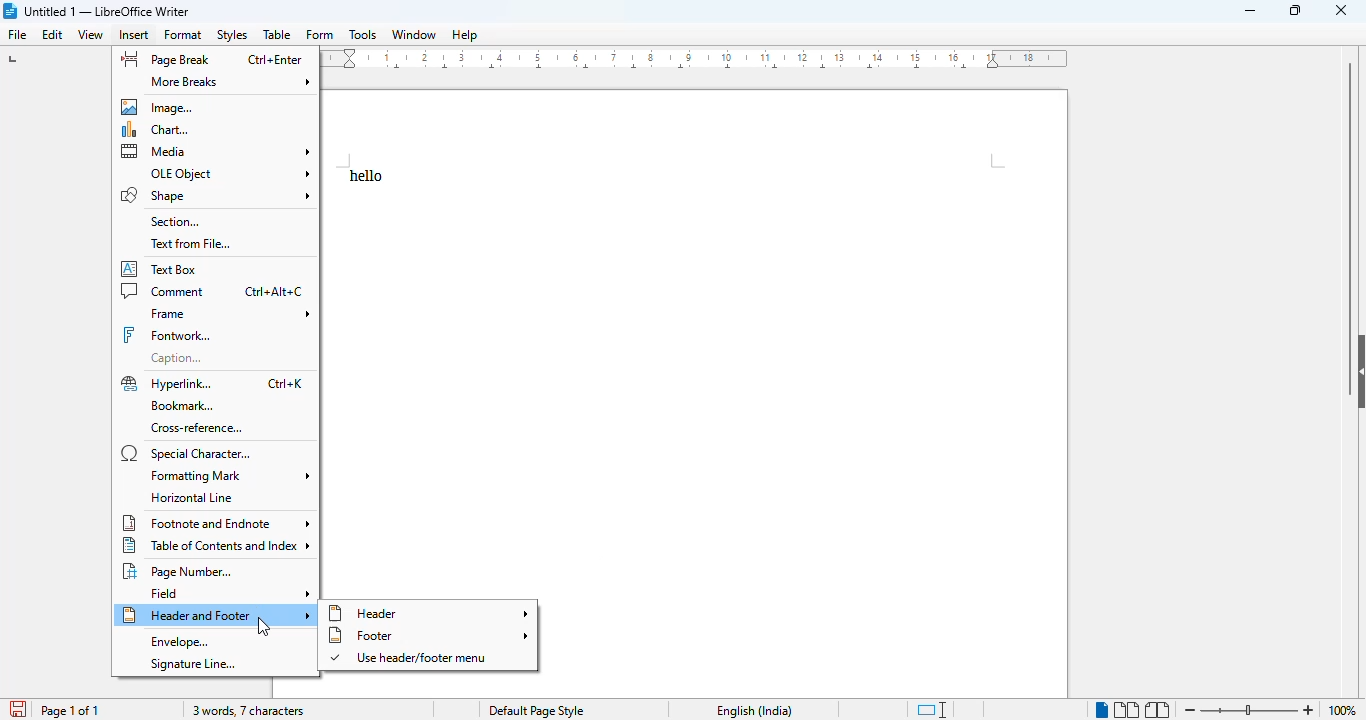 The width and height of the screenshot is (1366, 720). I want to click on zoom in, so click(1310, 710).